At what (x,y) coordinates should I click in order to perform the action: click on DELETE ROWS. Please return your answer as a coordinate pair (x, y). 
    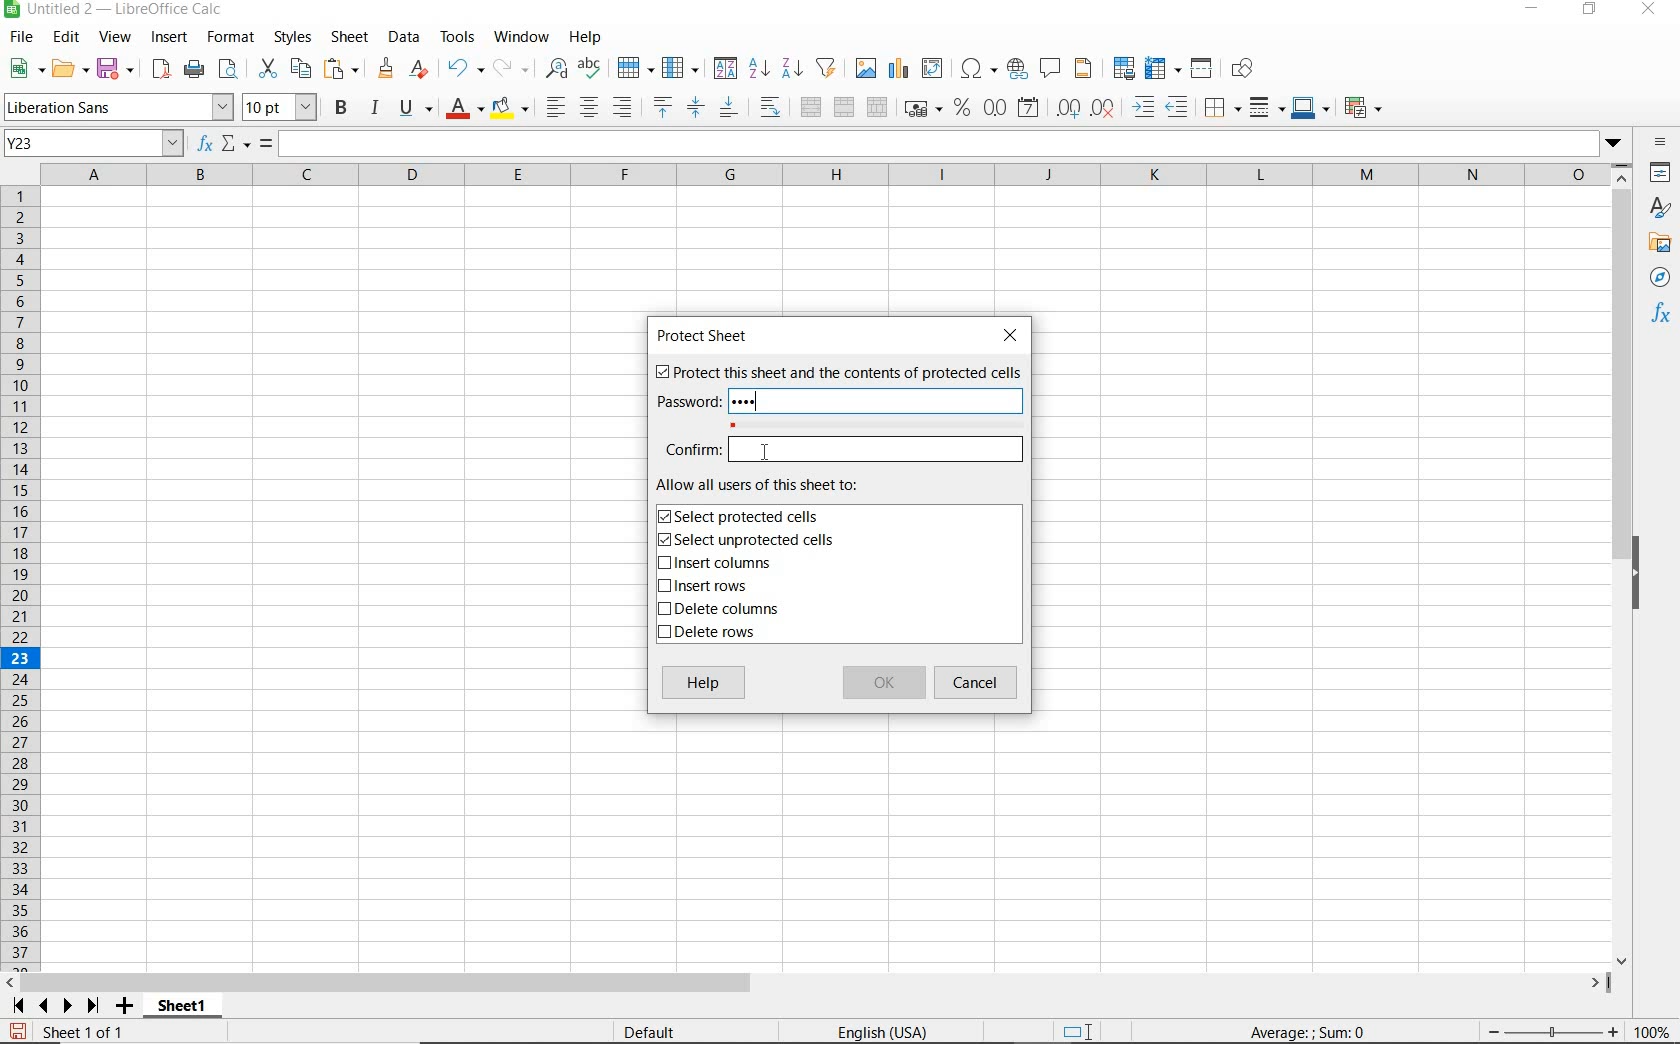
    Looking at the image, I should click on (710, 635).